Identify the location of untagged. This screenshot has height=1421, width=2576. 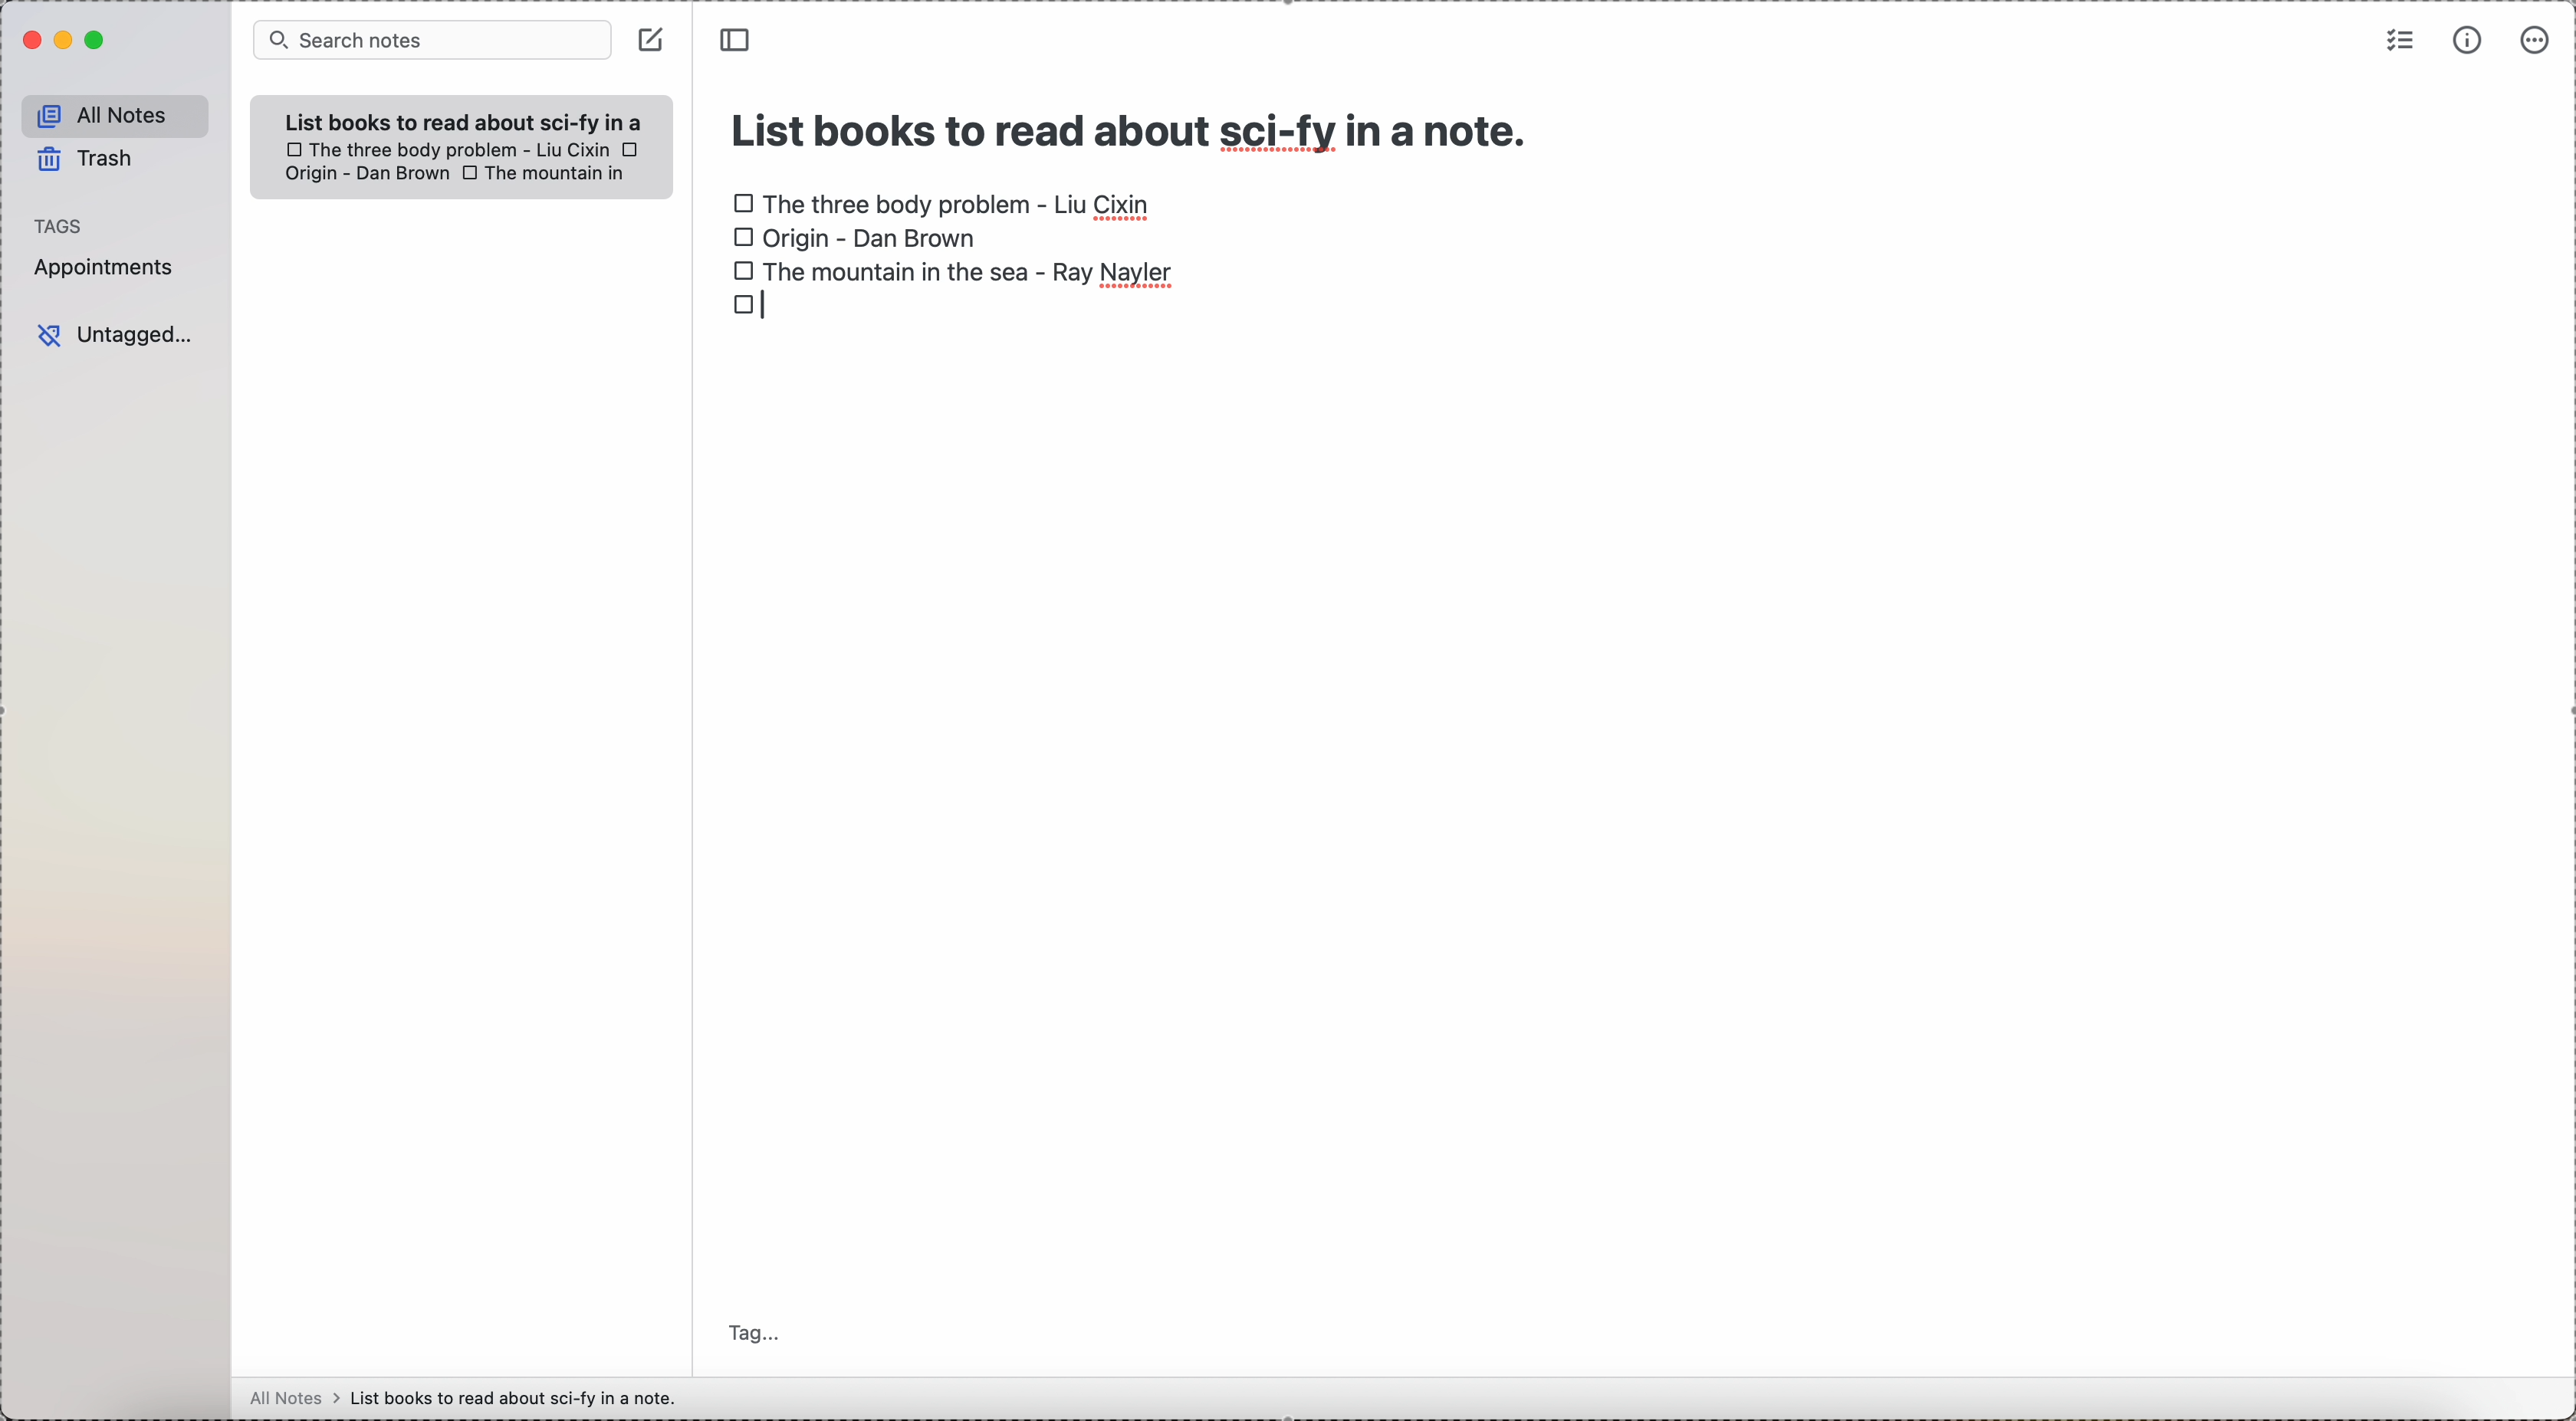
(116, 335).